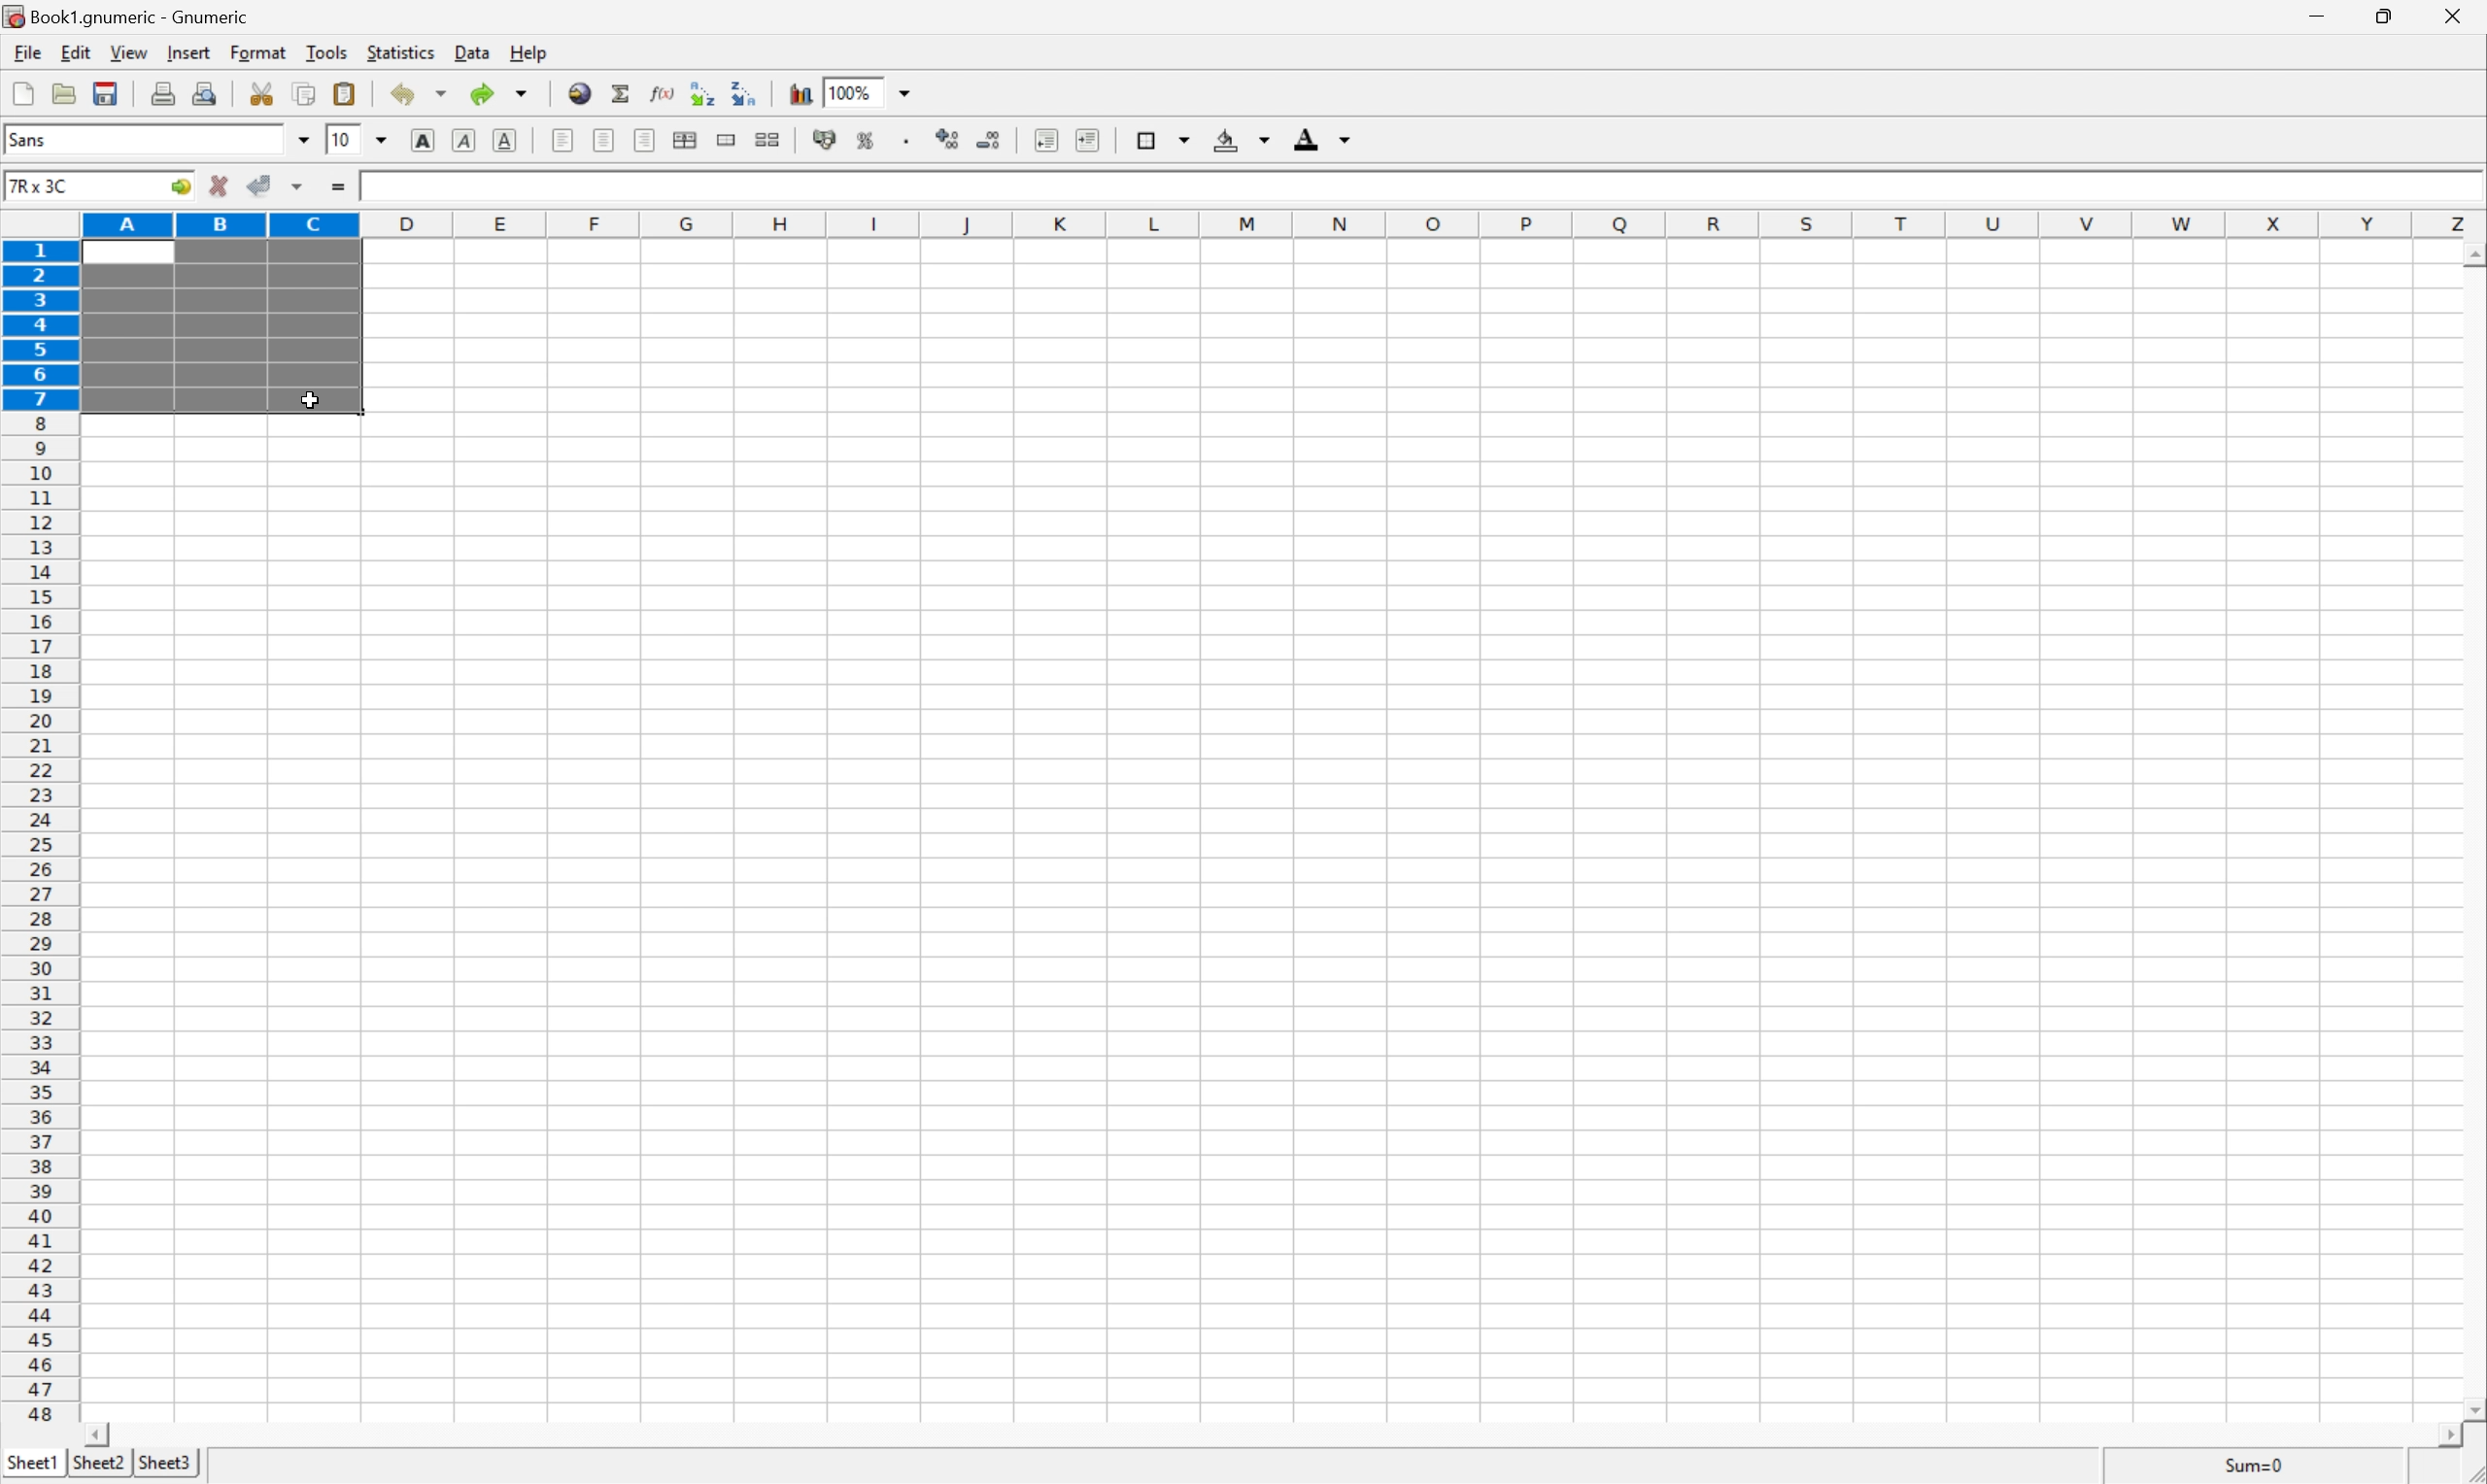  I want to click on decrease number of decimals displayed, so click(990, 146).